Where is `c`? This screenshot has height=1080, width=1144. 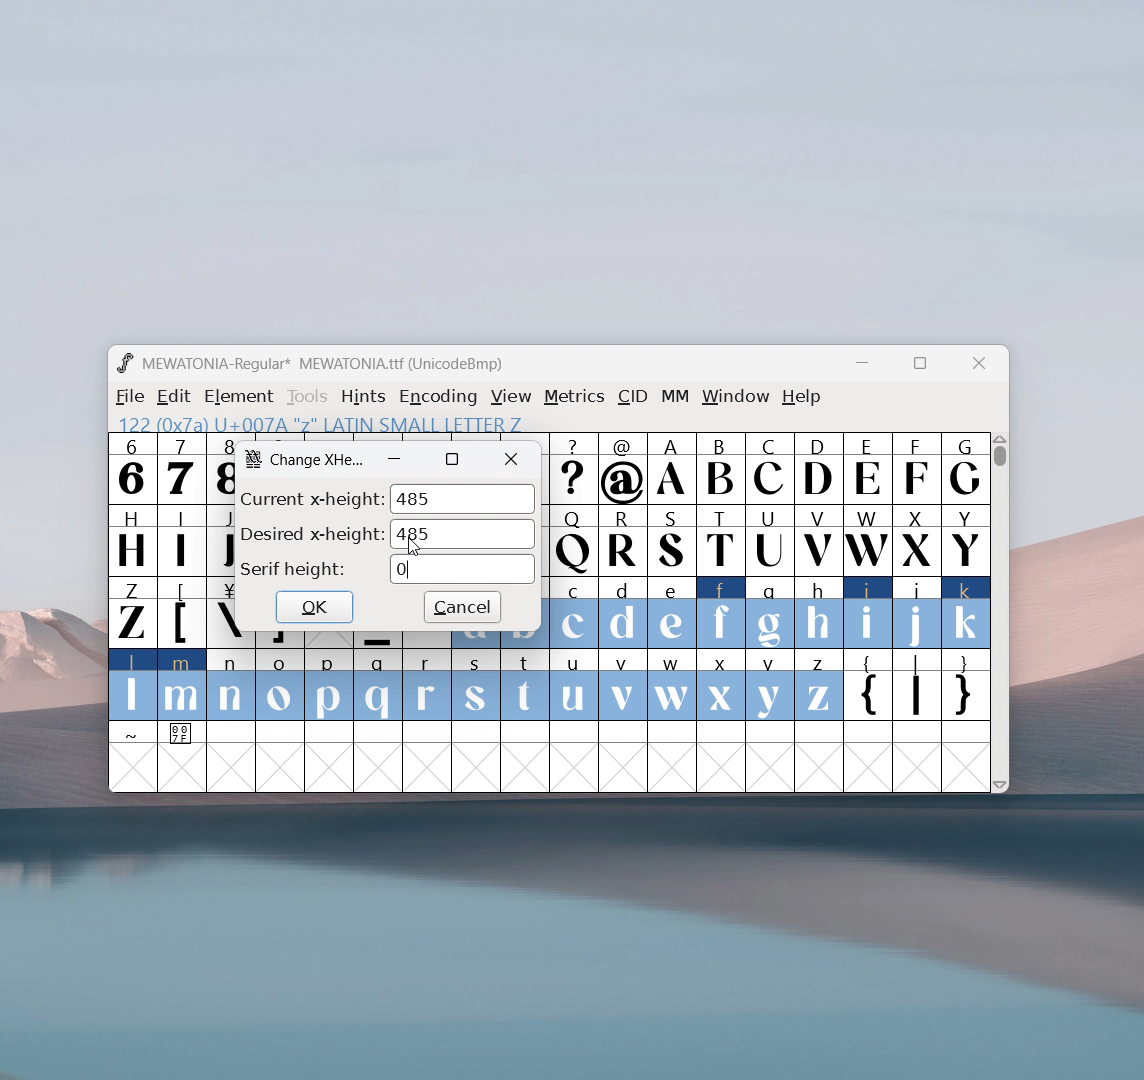
c is located at coordinates (574, 613).